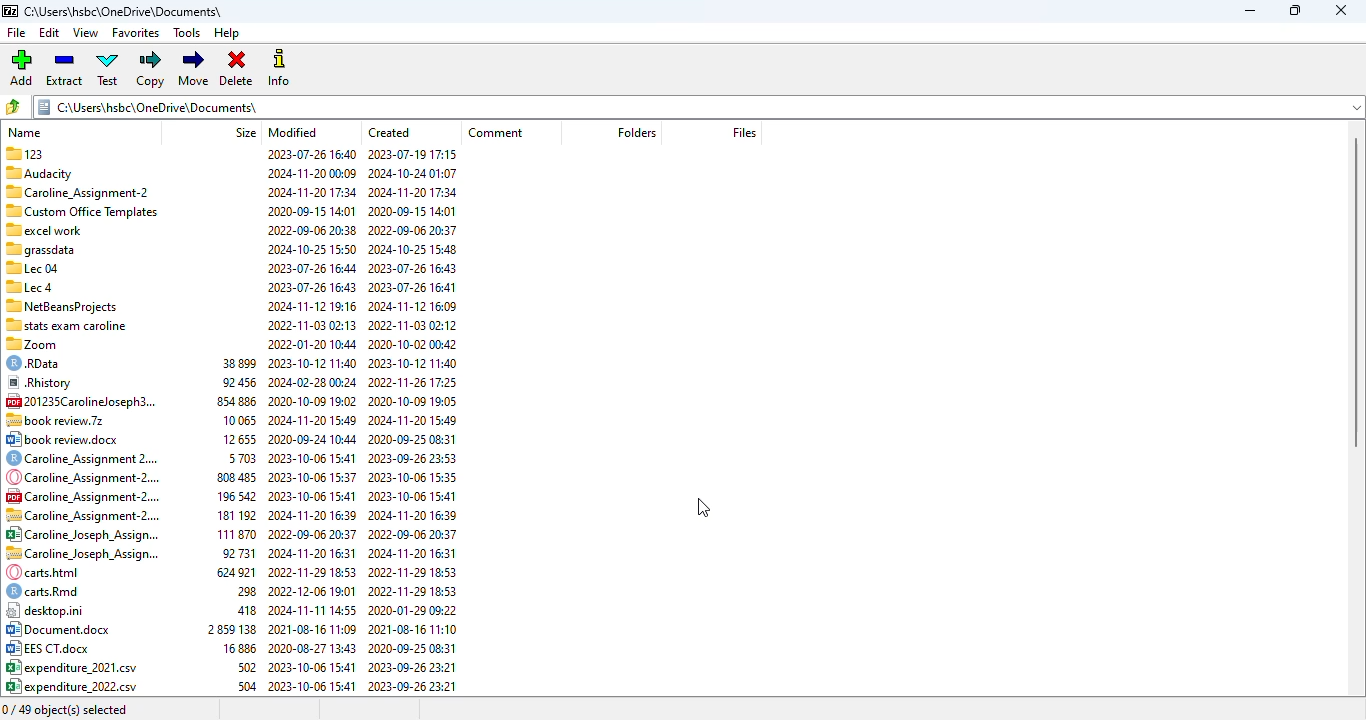 This screenshot has height=720, width=1366. I want to click on view, so click(86, 33).